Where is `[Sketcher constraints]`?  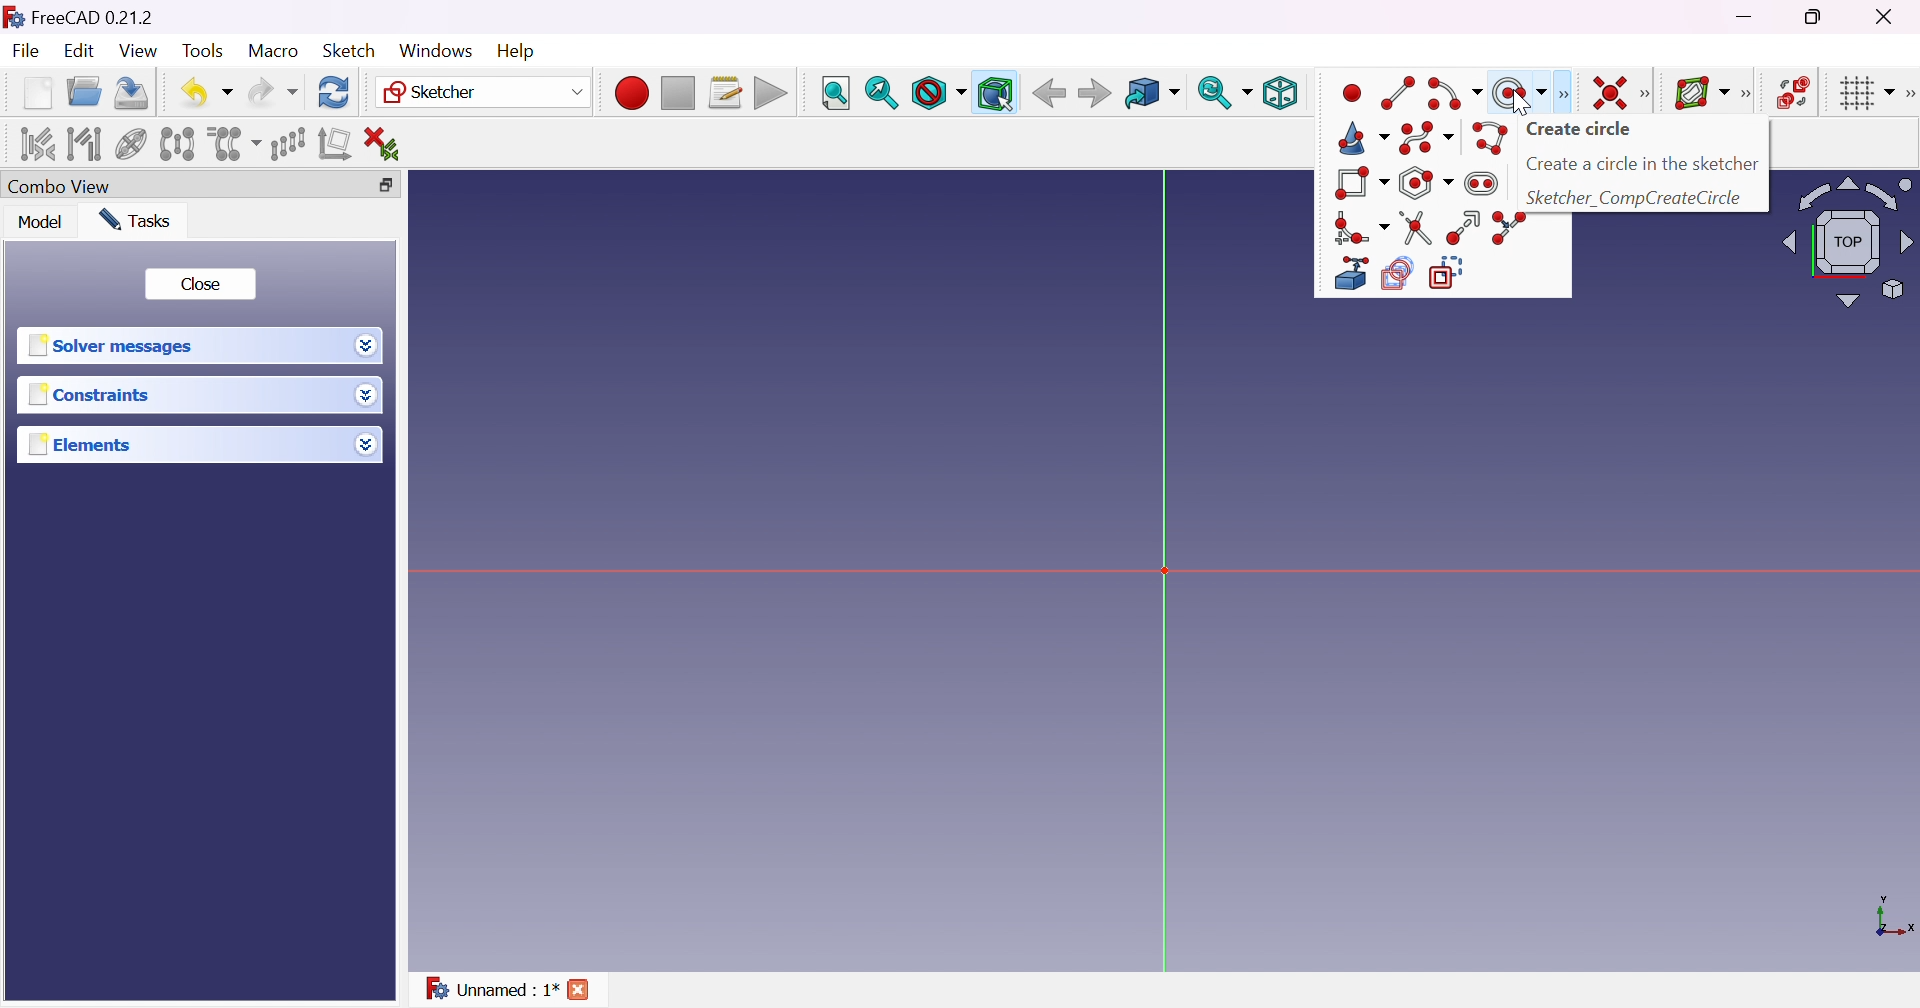
[Sketcher constraints] is located at coordinates (1648, 93).